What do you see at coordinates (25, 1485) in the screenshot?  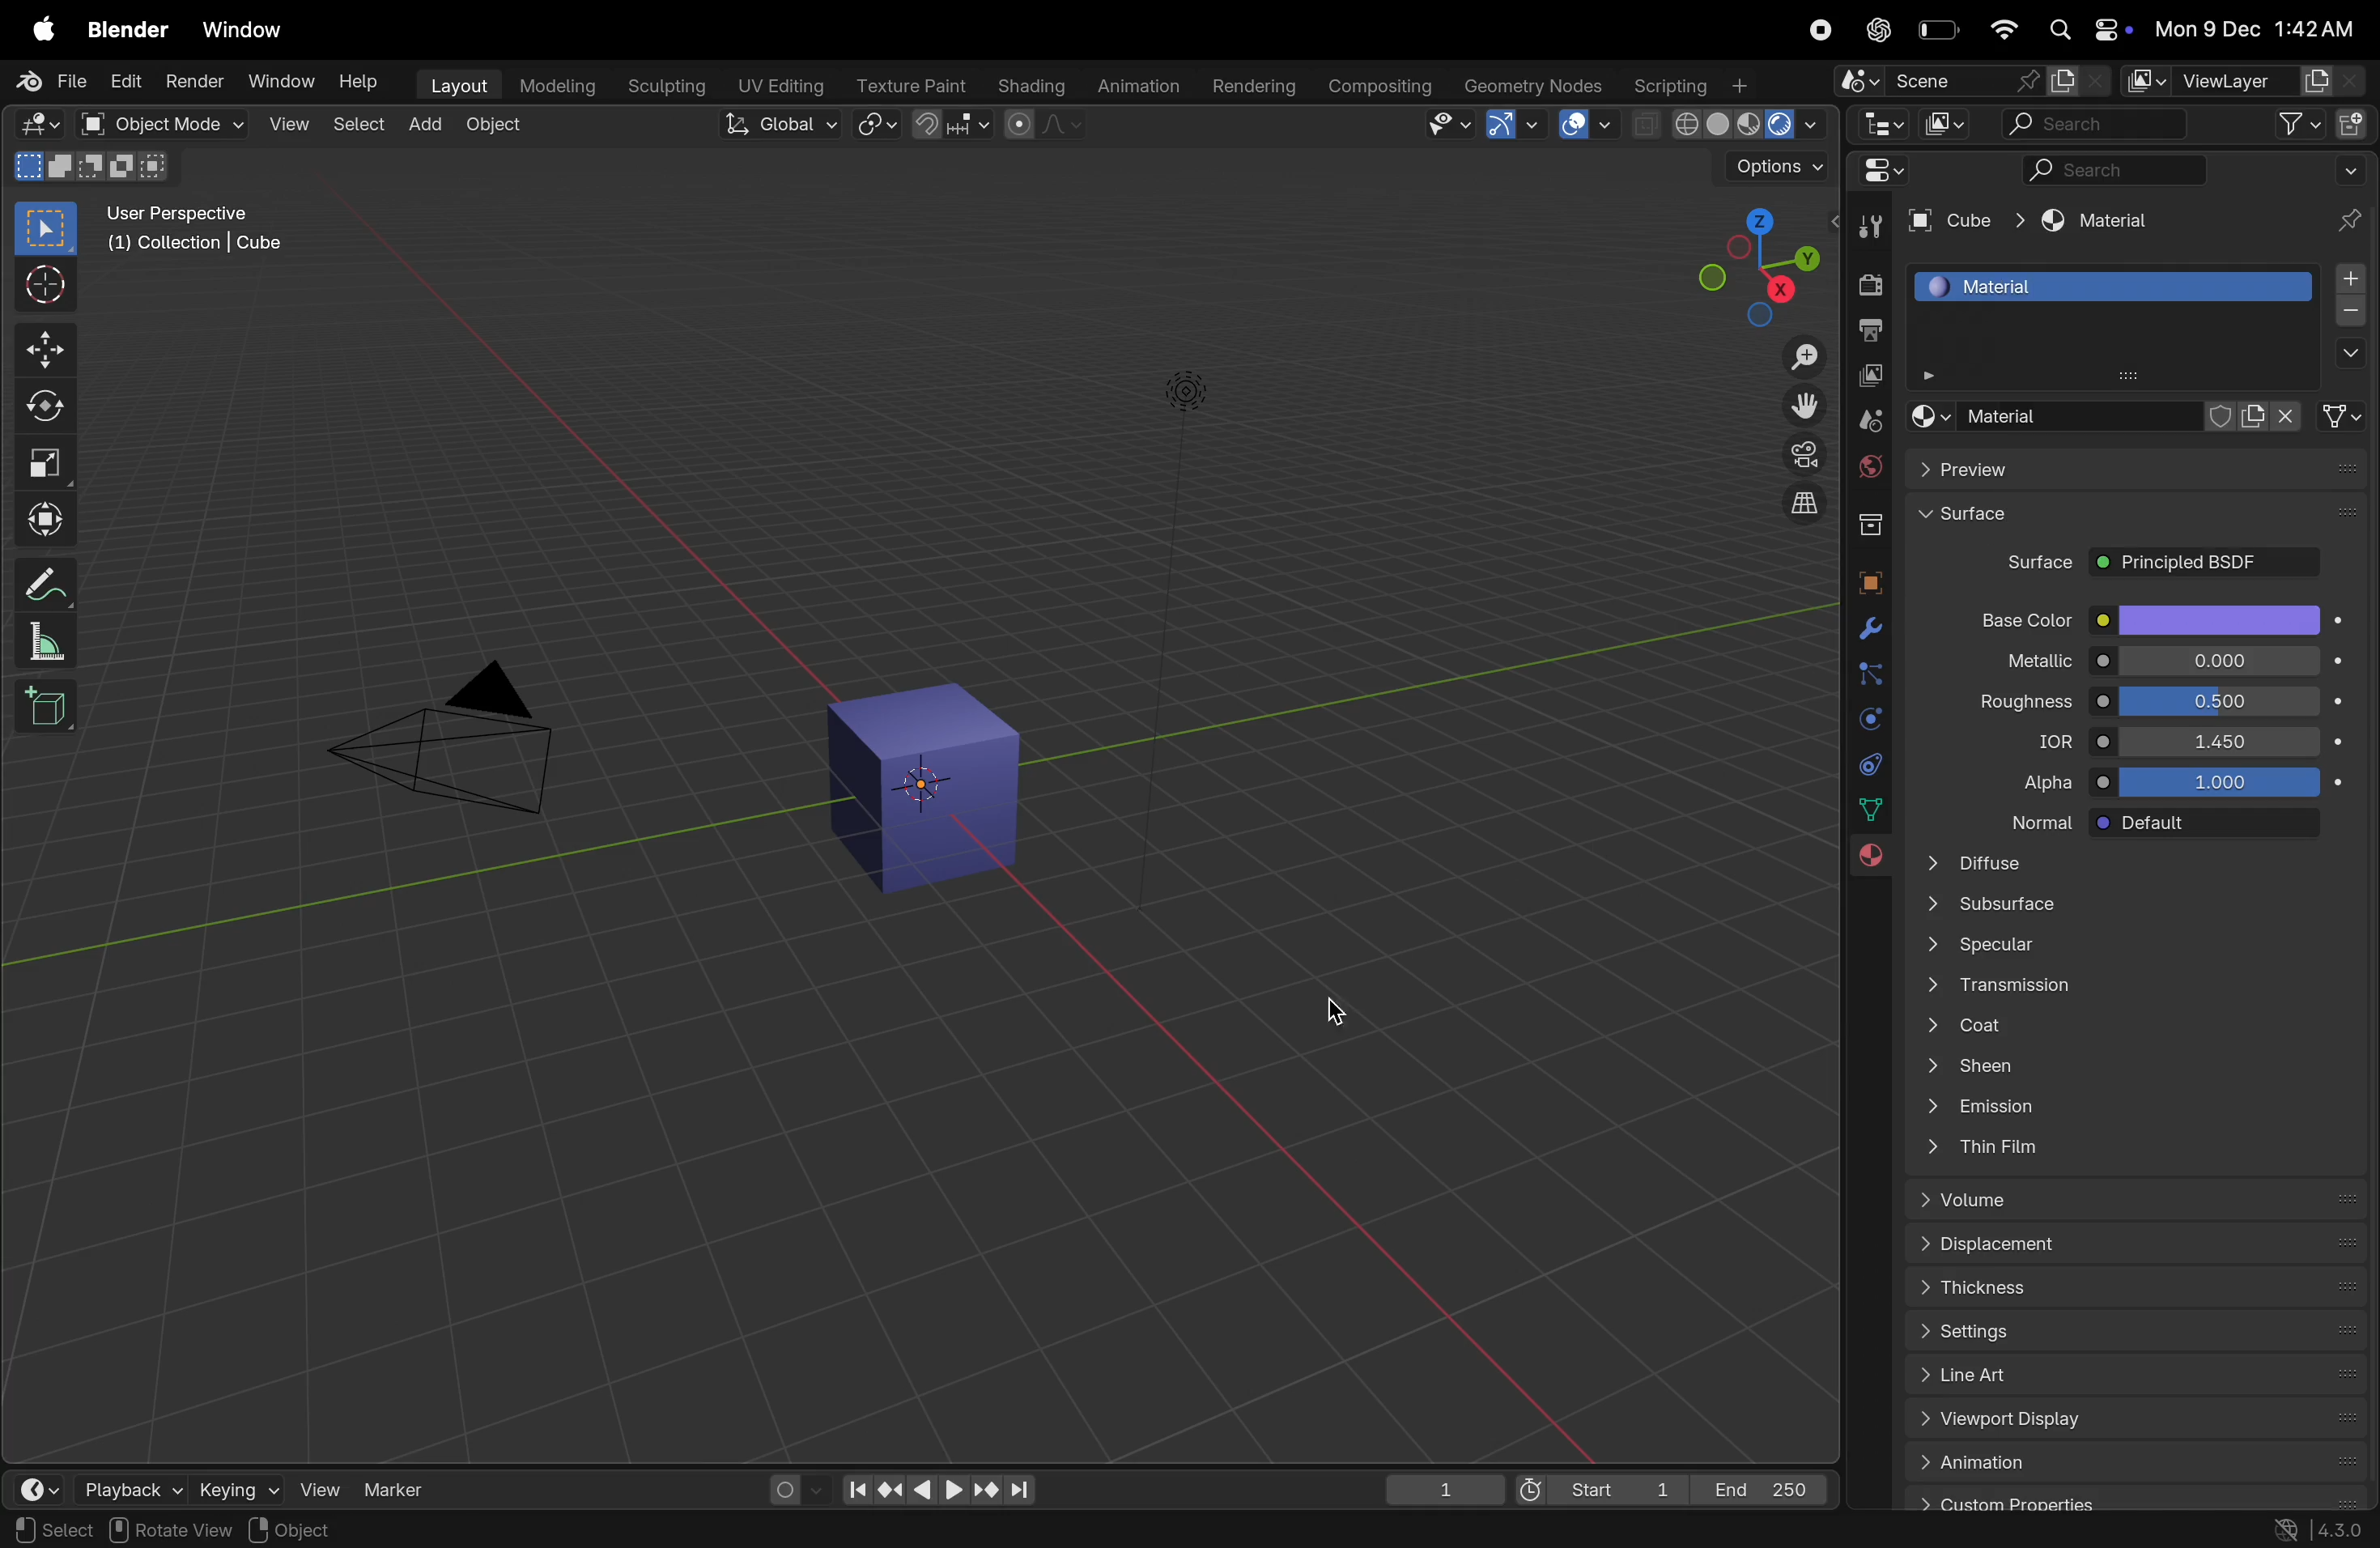 I see `editor type` at bounding box center [25, 1485].